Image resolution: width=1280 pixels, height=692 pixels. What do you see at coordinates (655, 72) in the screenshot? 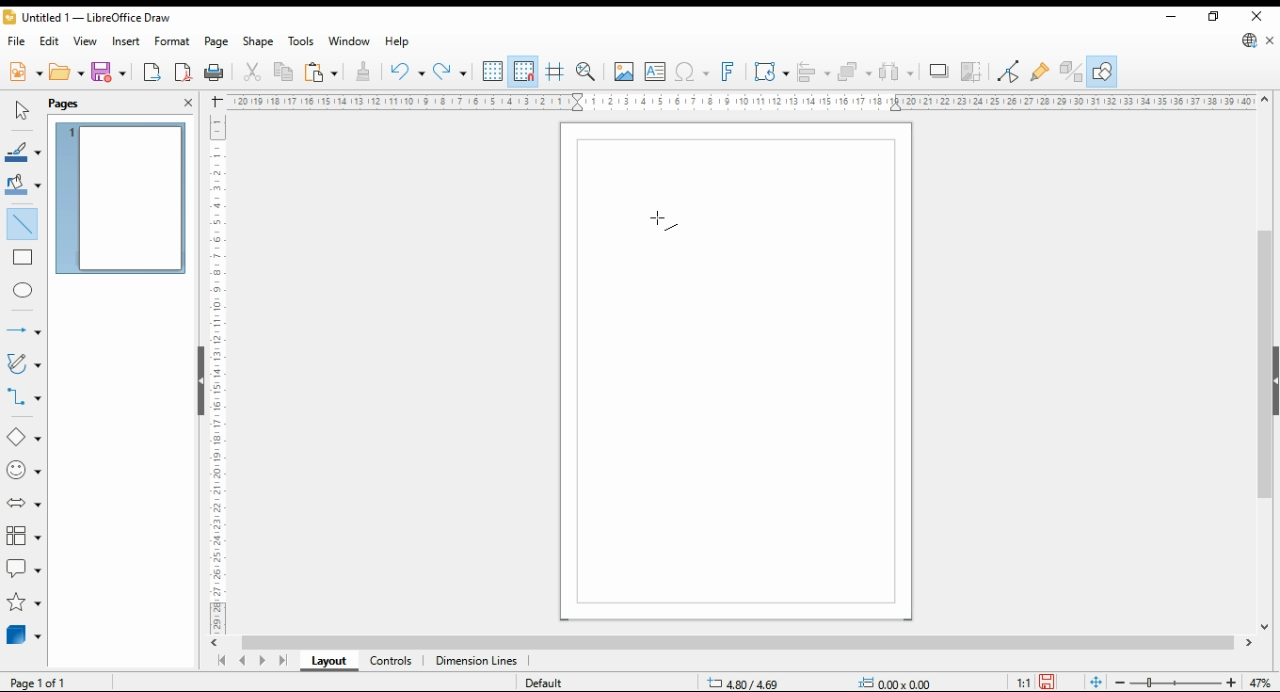
I see `insert text box` at bounding box center [655, 72].